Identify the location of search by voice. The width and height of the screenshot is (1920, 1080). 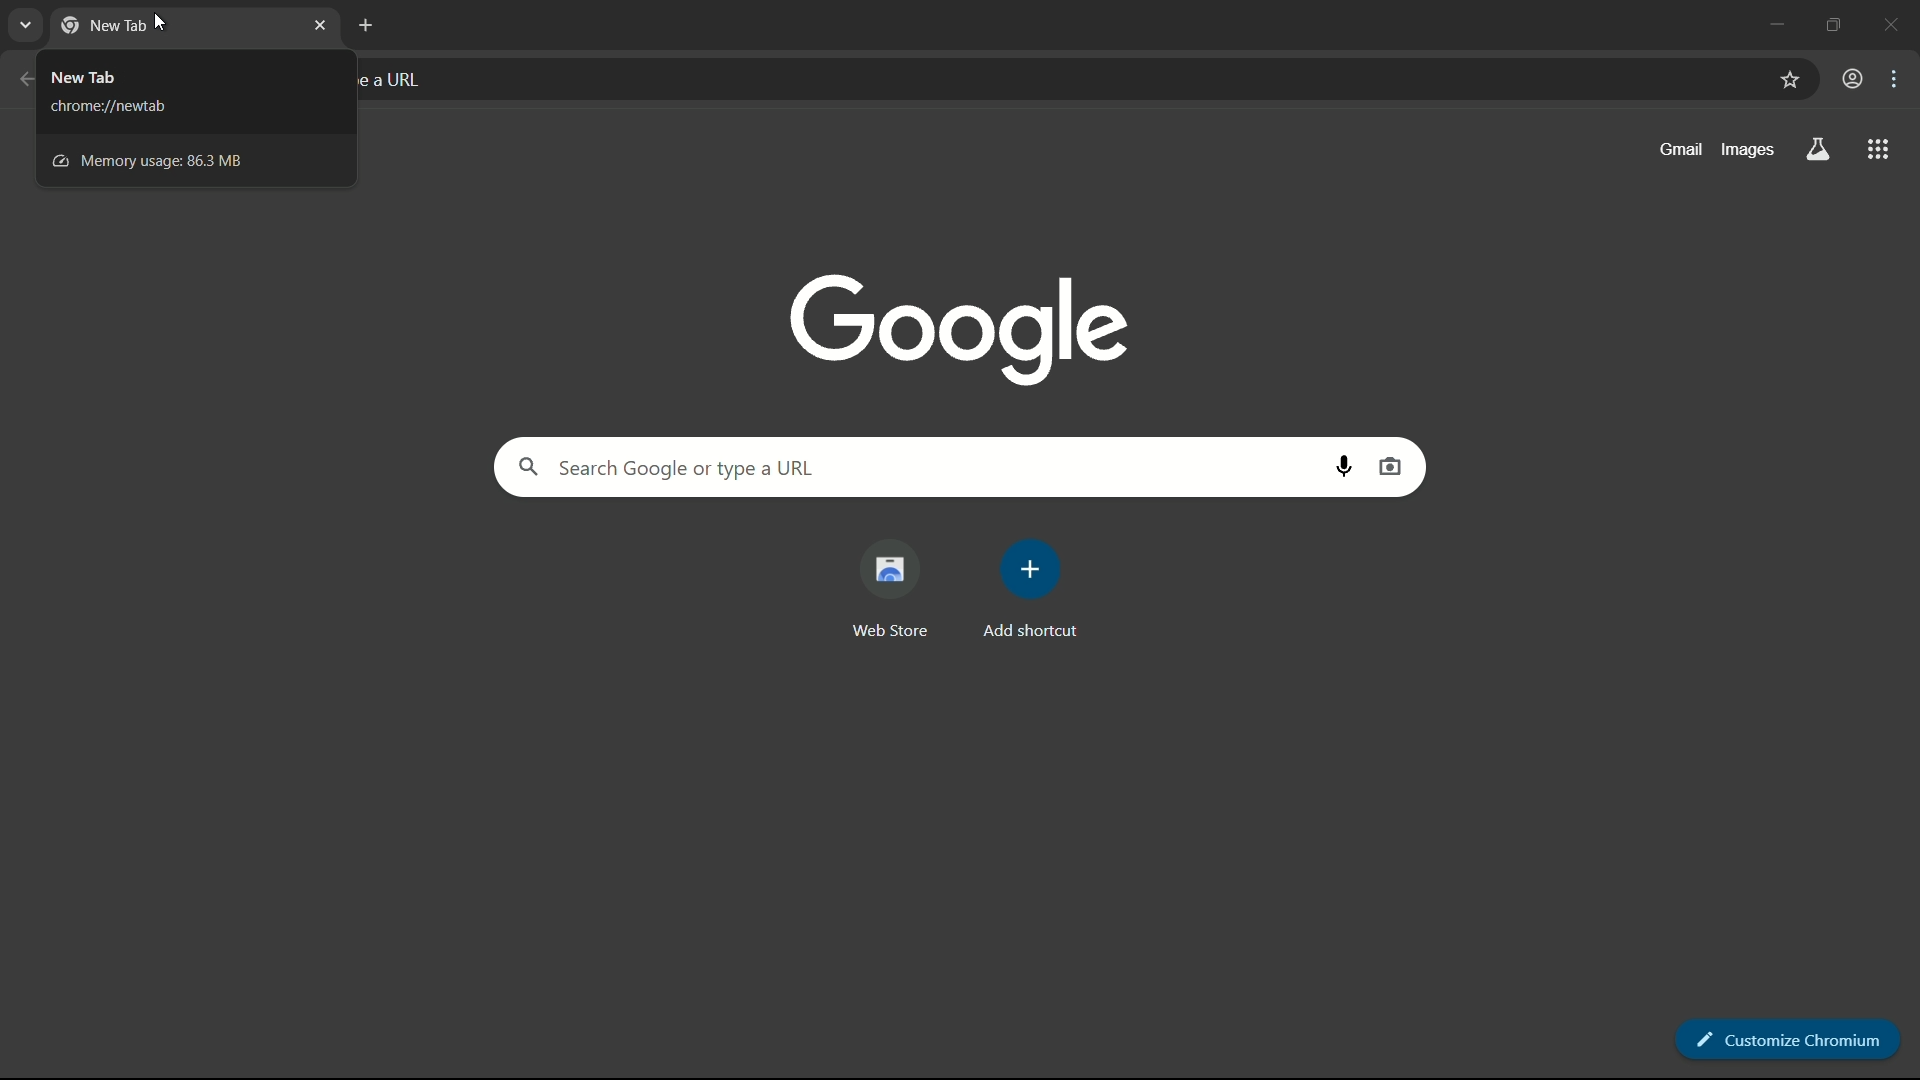
(1349, 469).